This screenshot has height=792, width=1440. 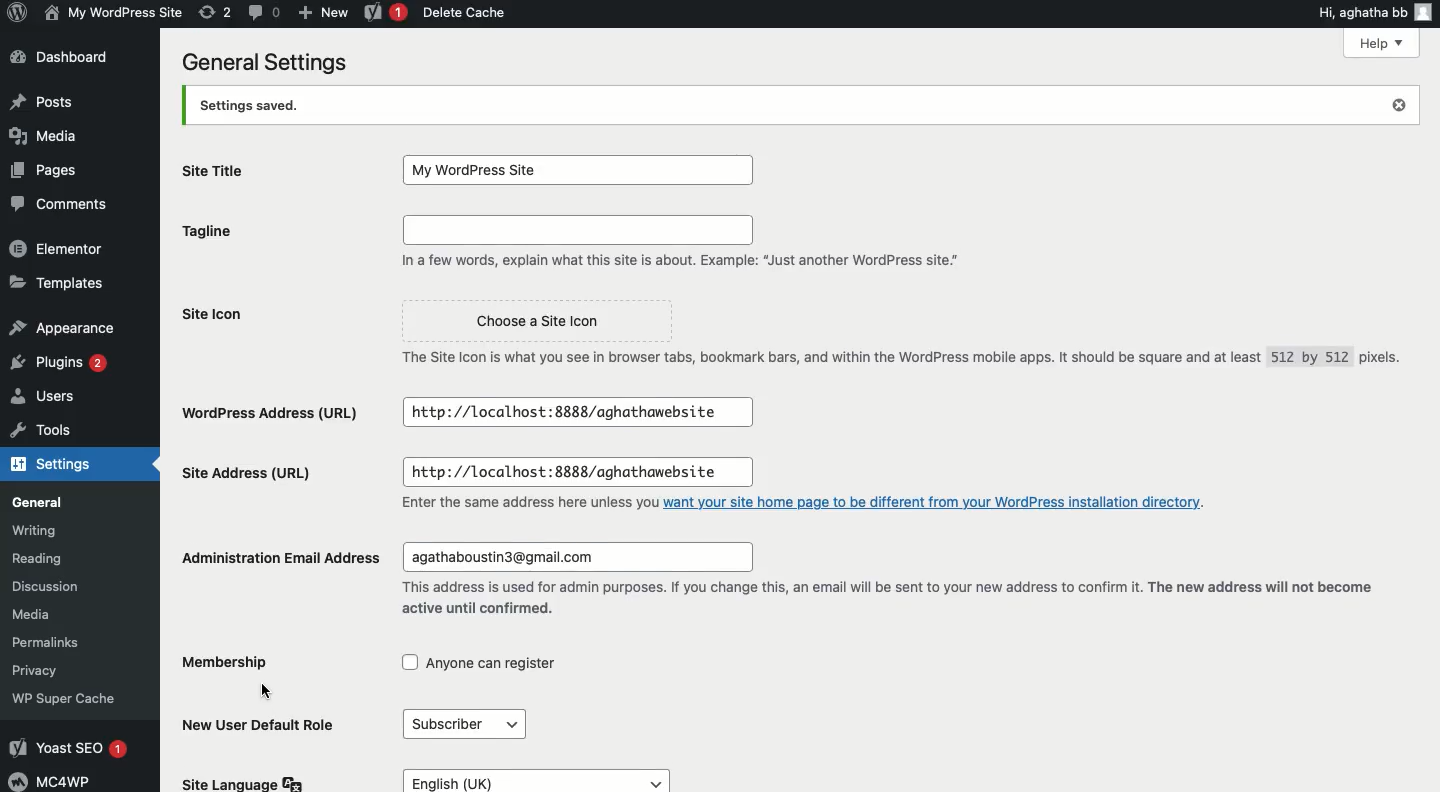 What do you see at coordinates (243, 783) in the screenshot?
I see `Site language` at bounding box center [243, 783].